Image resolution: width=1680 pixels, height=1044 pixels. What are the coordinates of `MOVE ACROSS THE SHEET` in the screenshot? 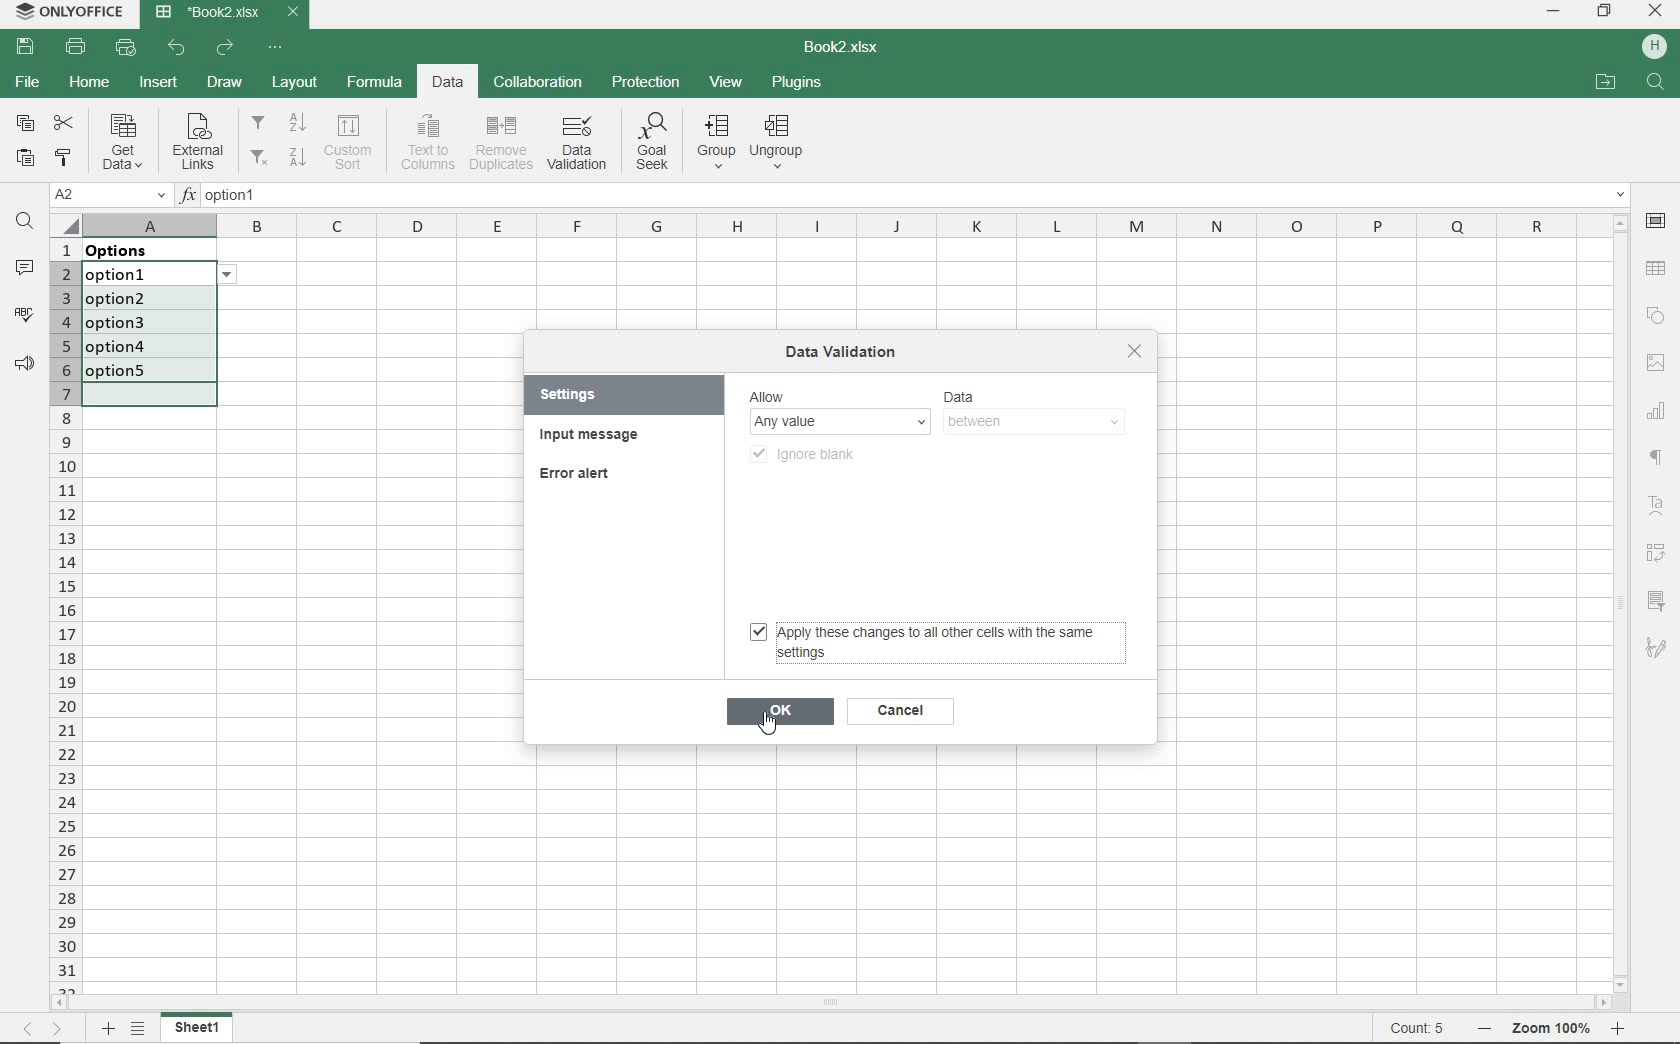 It's located at (43, 1028).